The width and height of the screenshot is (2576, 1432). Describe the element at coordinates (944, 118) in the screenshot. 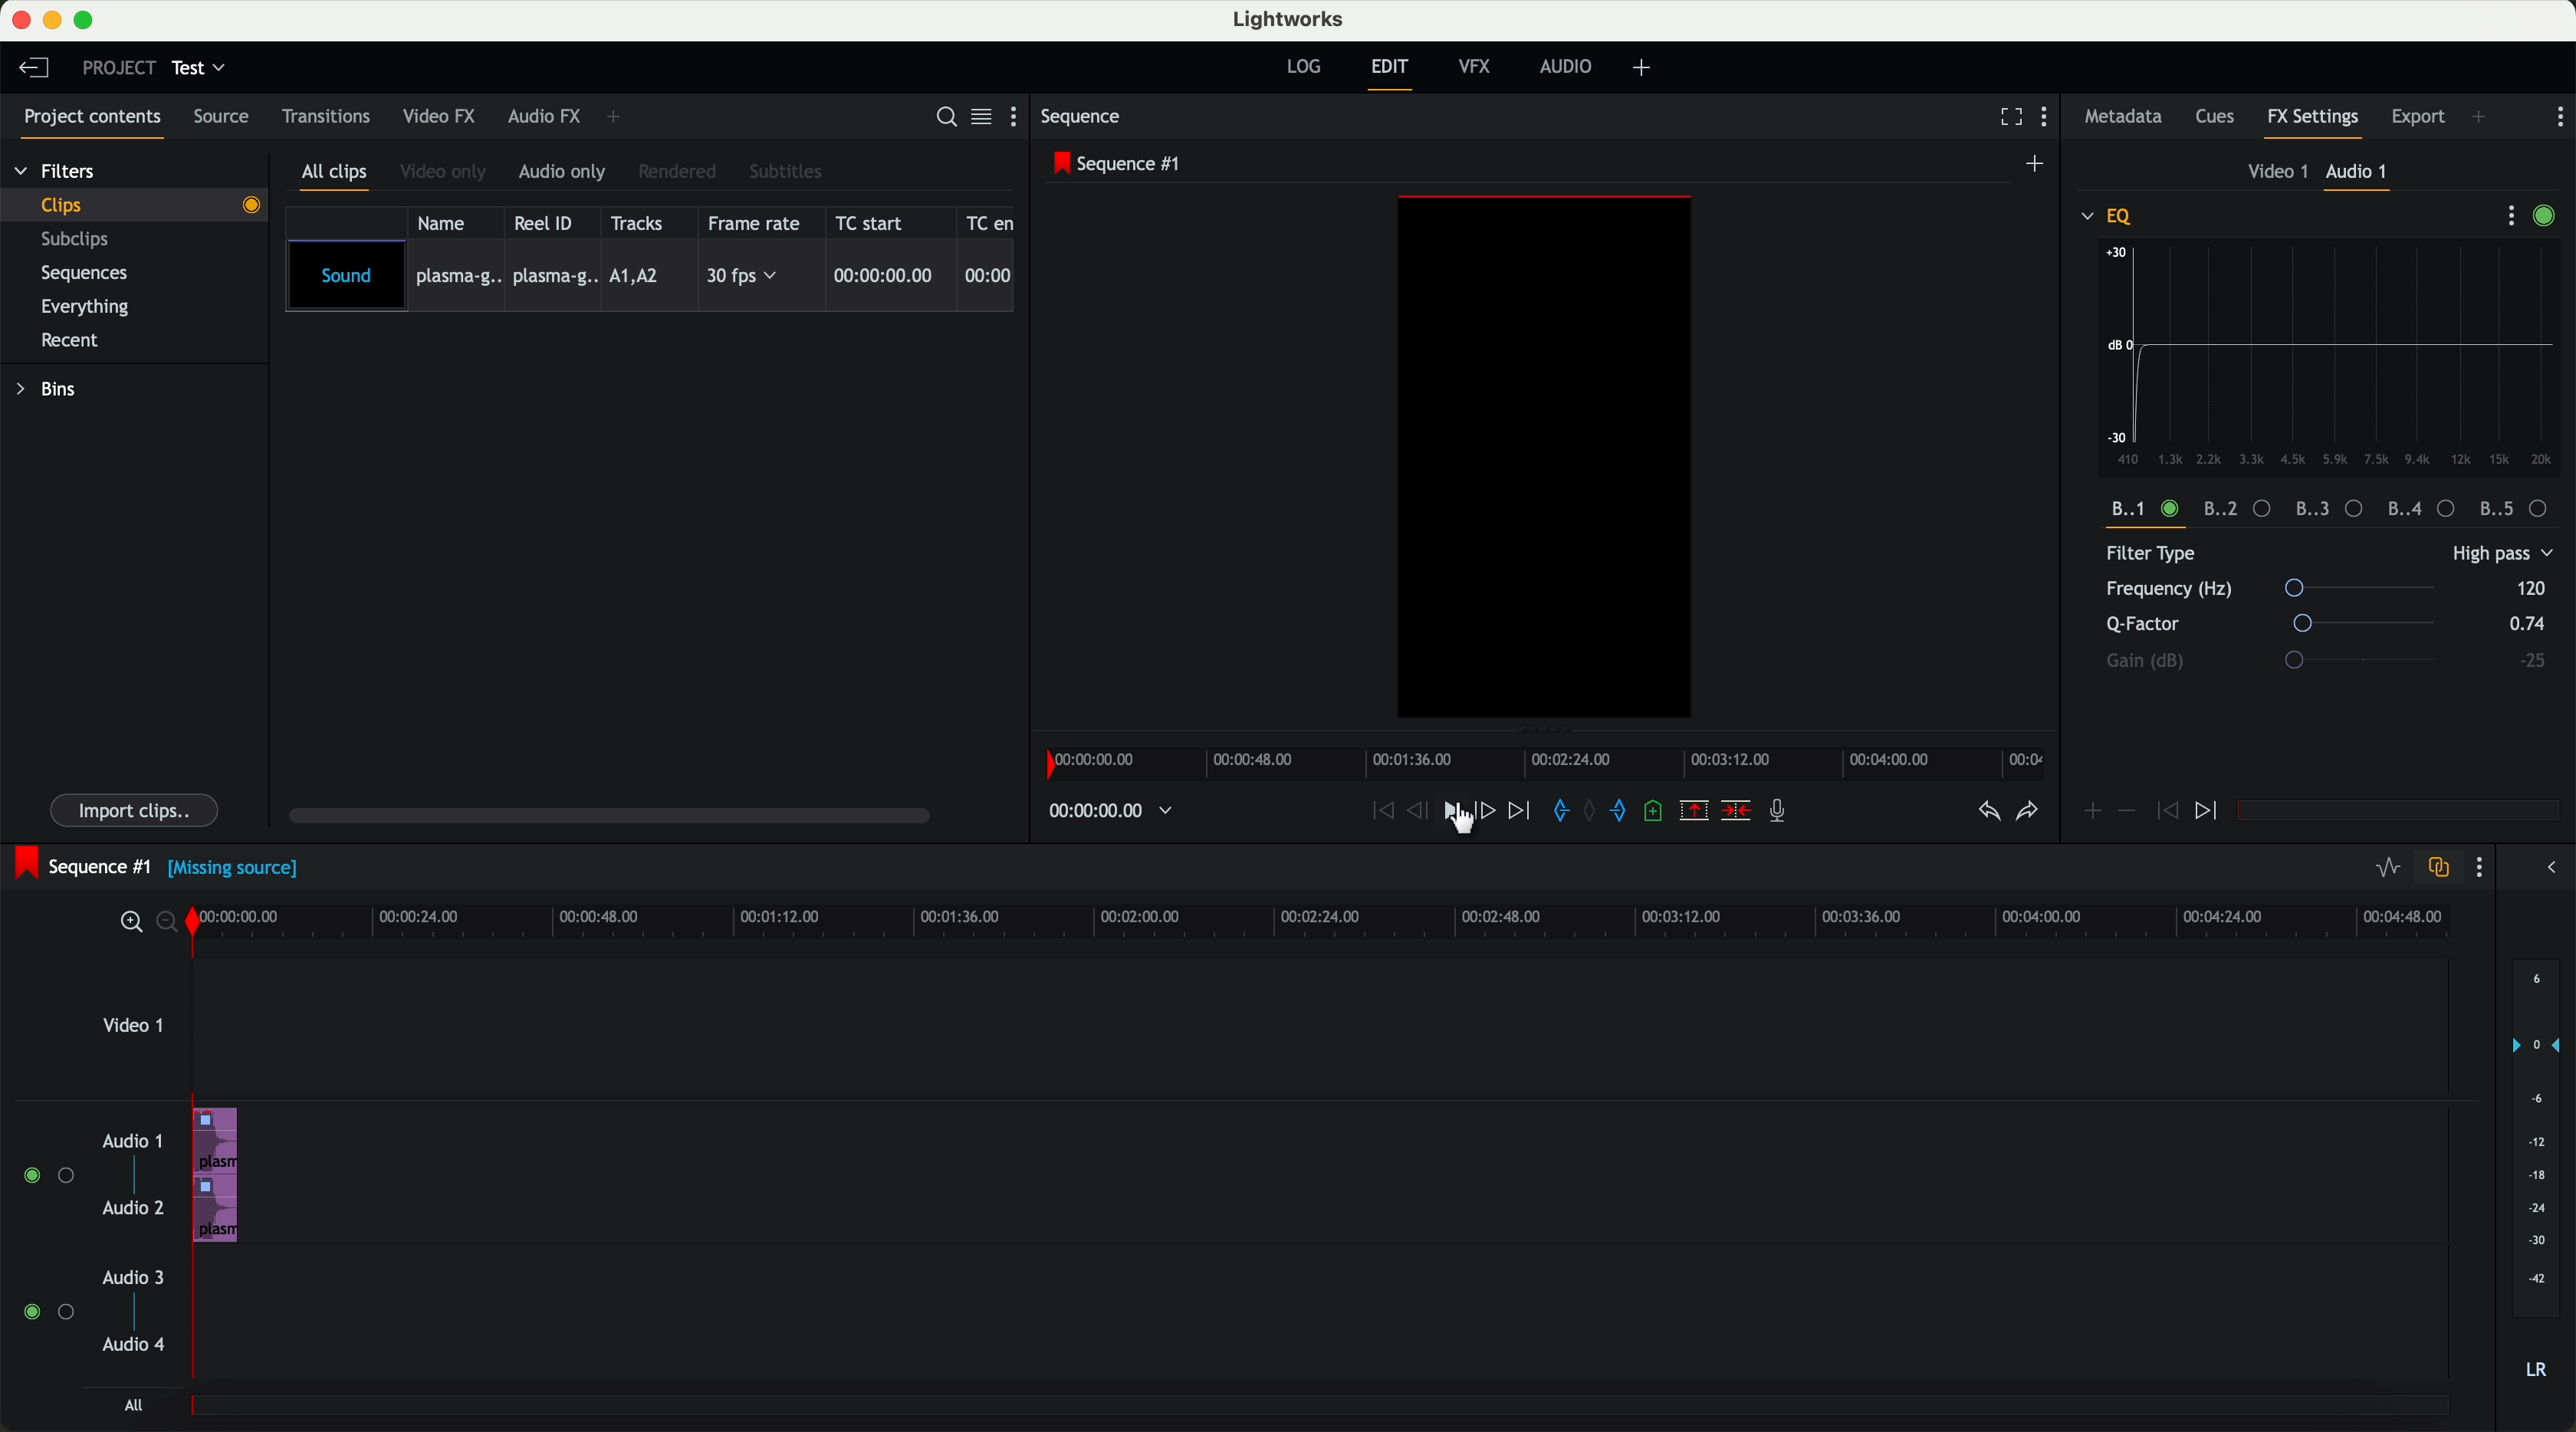

I see `search` at that location.